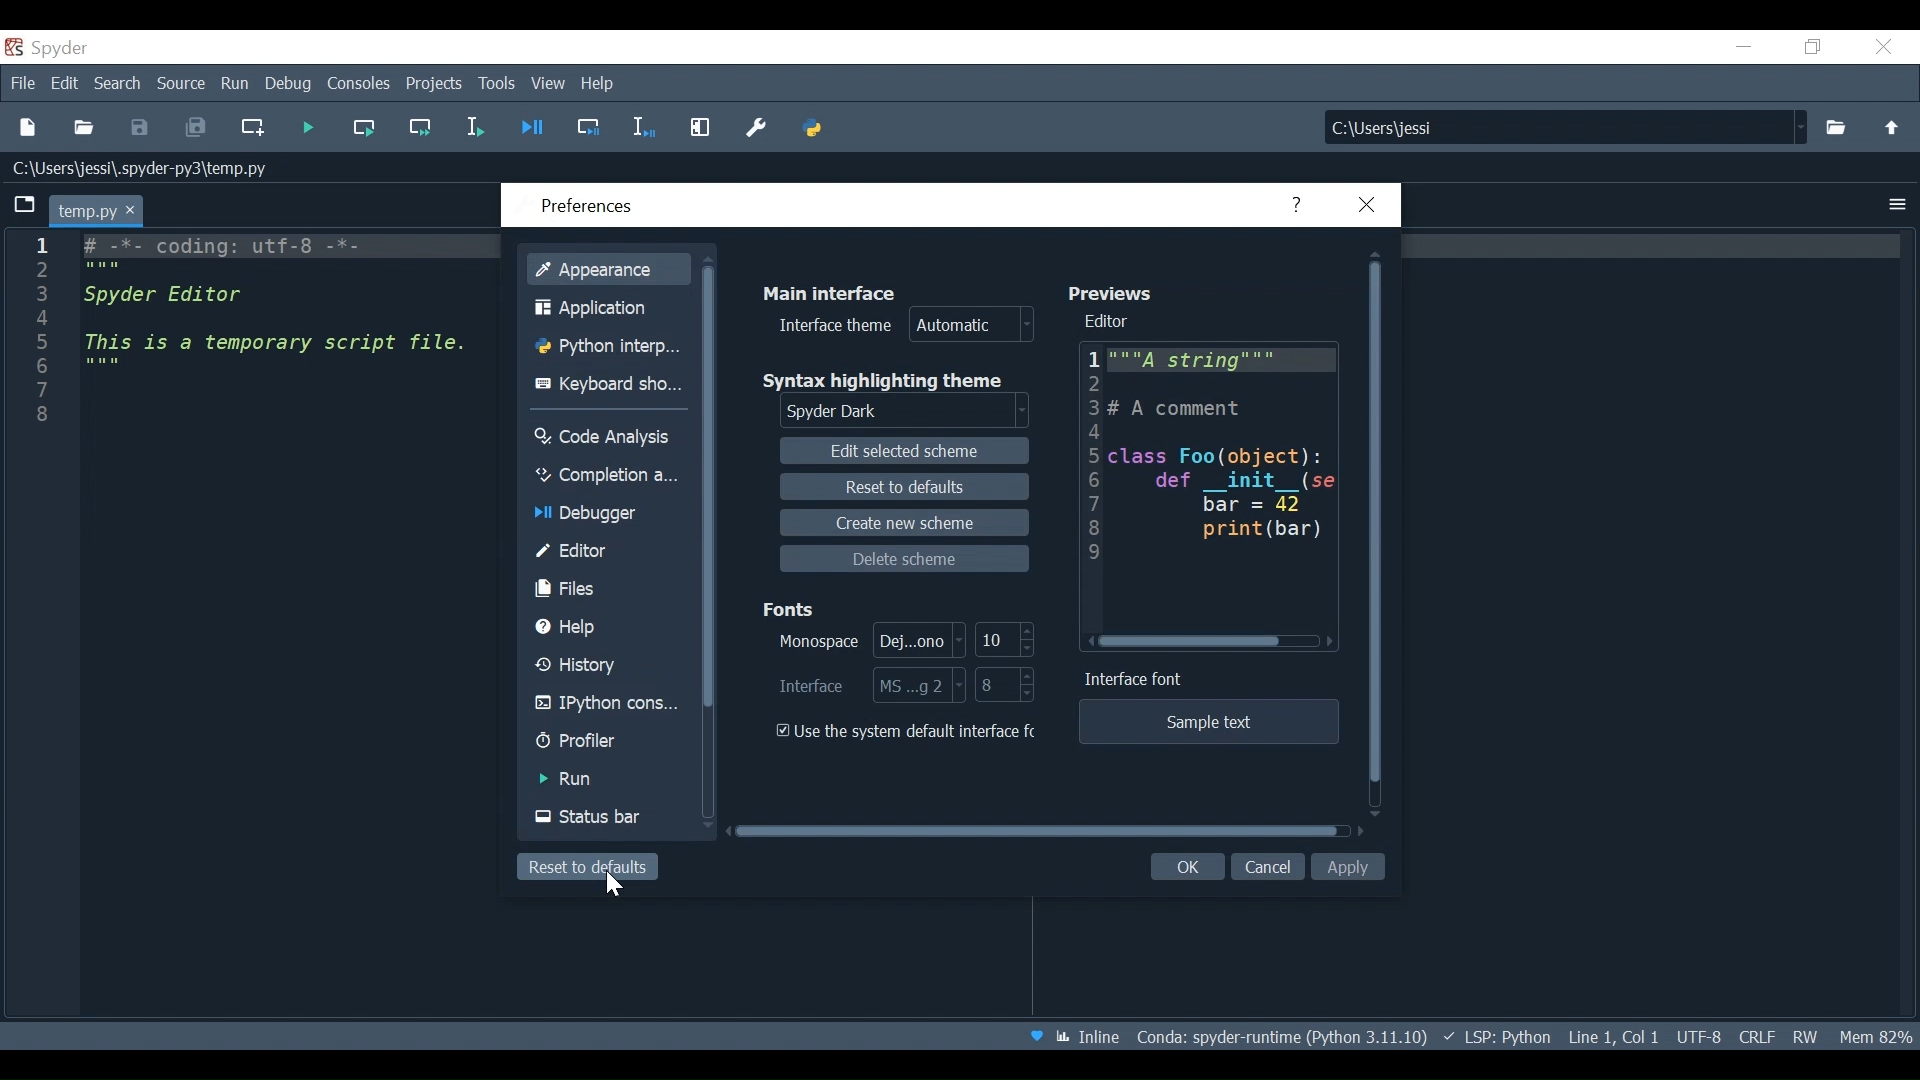 This screenshot has height=1080, width=1920. Describe the element at coordinates (26, 206) in the screenshot. I see `Browse Tabs` at that location.